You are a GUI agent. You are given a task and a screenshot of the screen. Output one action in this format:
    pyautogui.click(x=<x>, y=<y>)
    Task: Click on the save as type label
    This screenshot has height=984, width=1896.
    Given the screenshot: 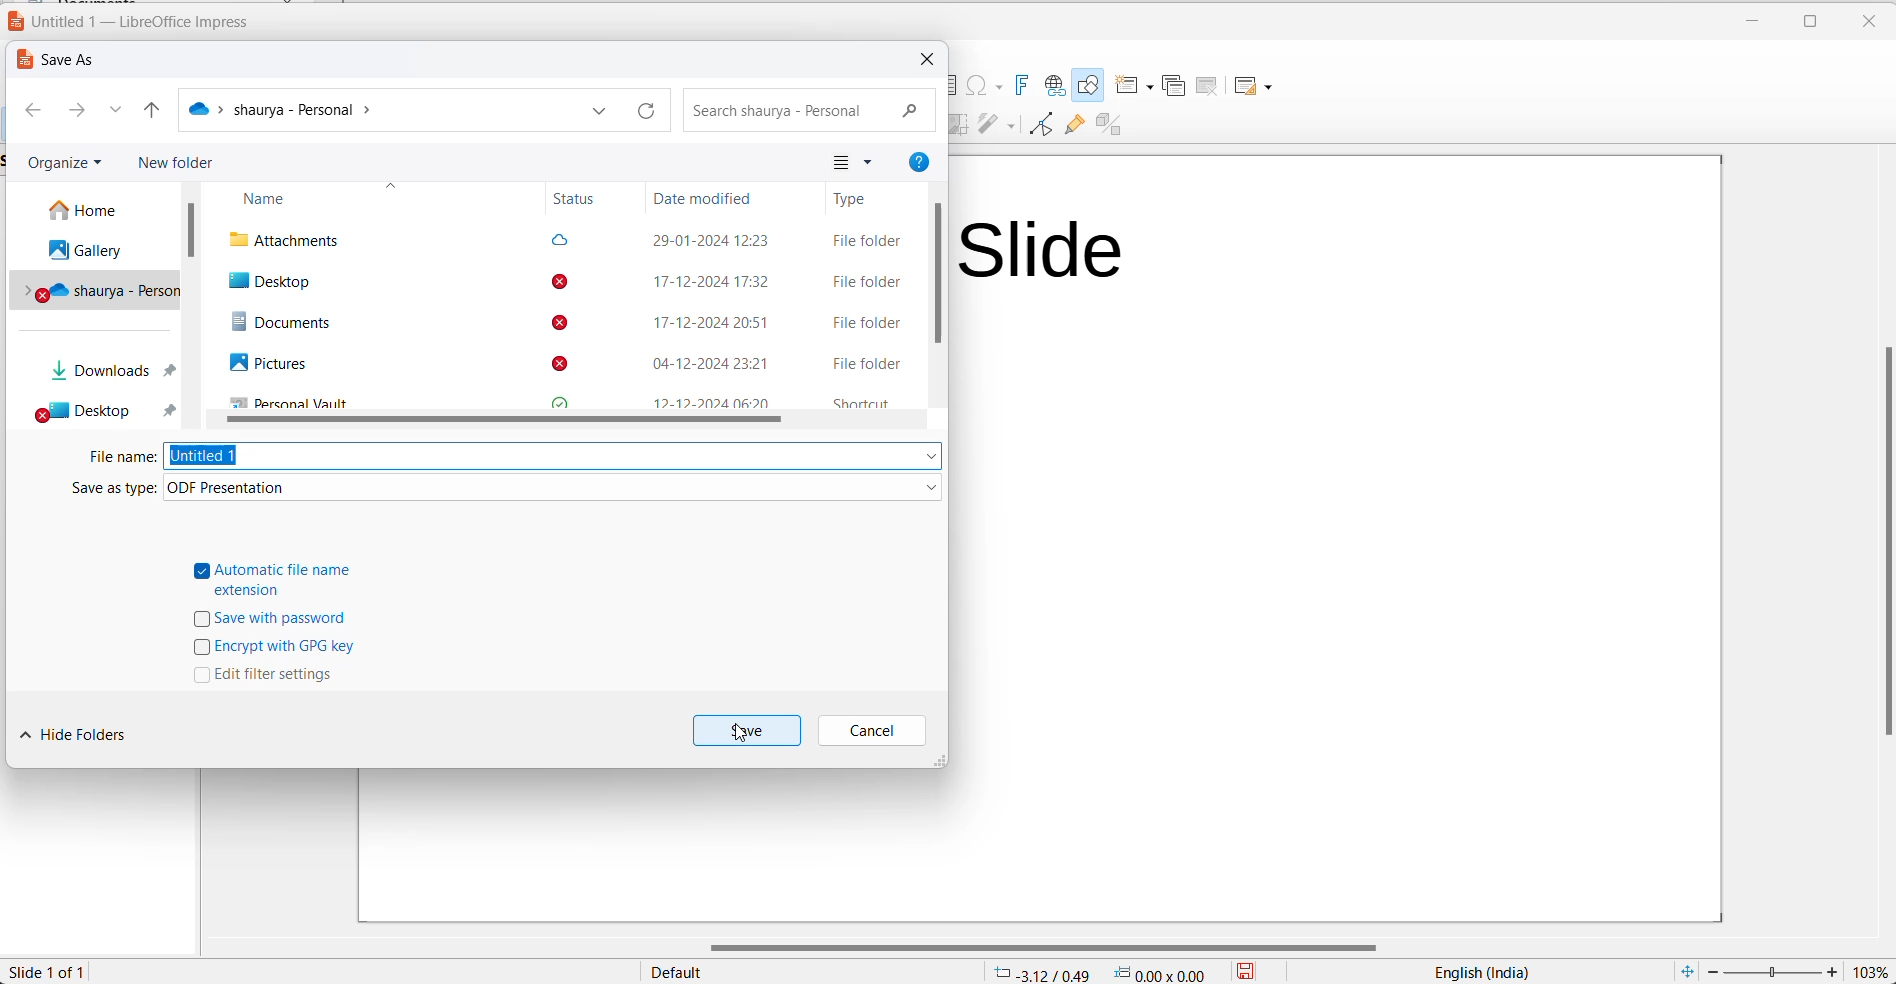 What is the action you would take?
    pyautogui.click(x=105, y=491)
    